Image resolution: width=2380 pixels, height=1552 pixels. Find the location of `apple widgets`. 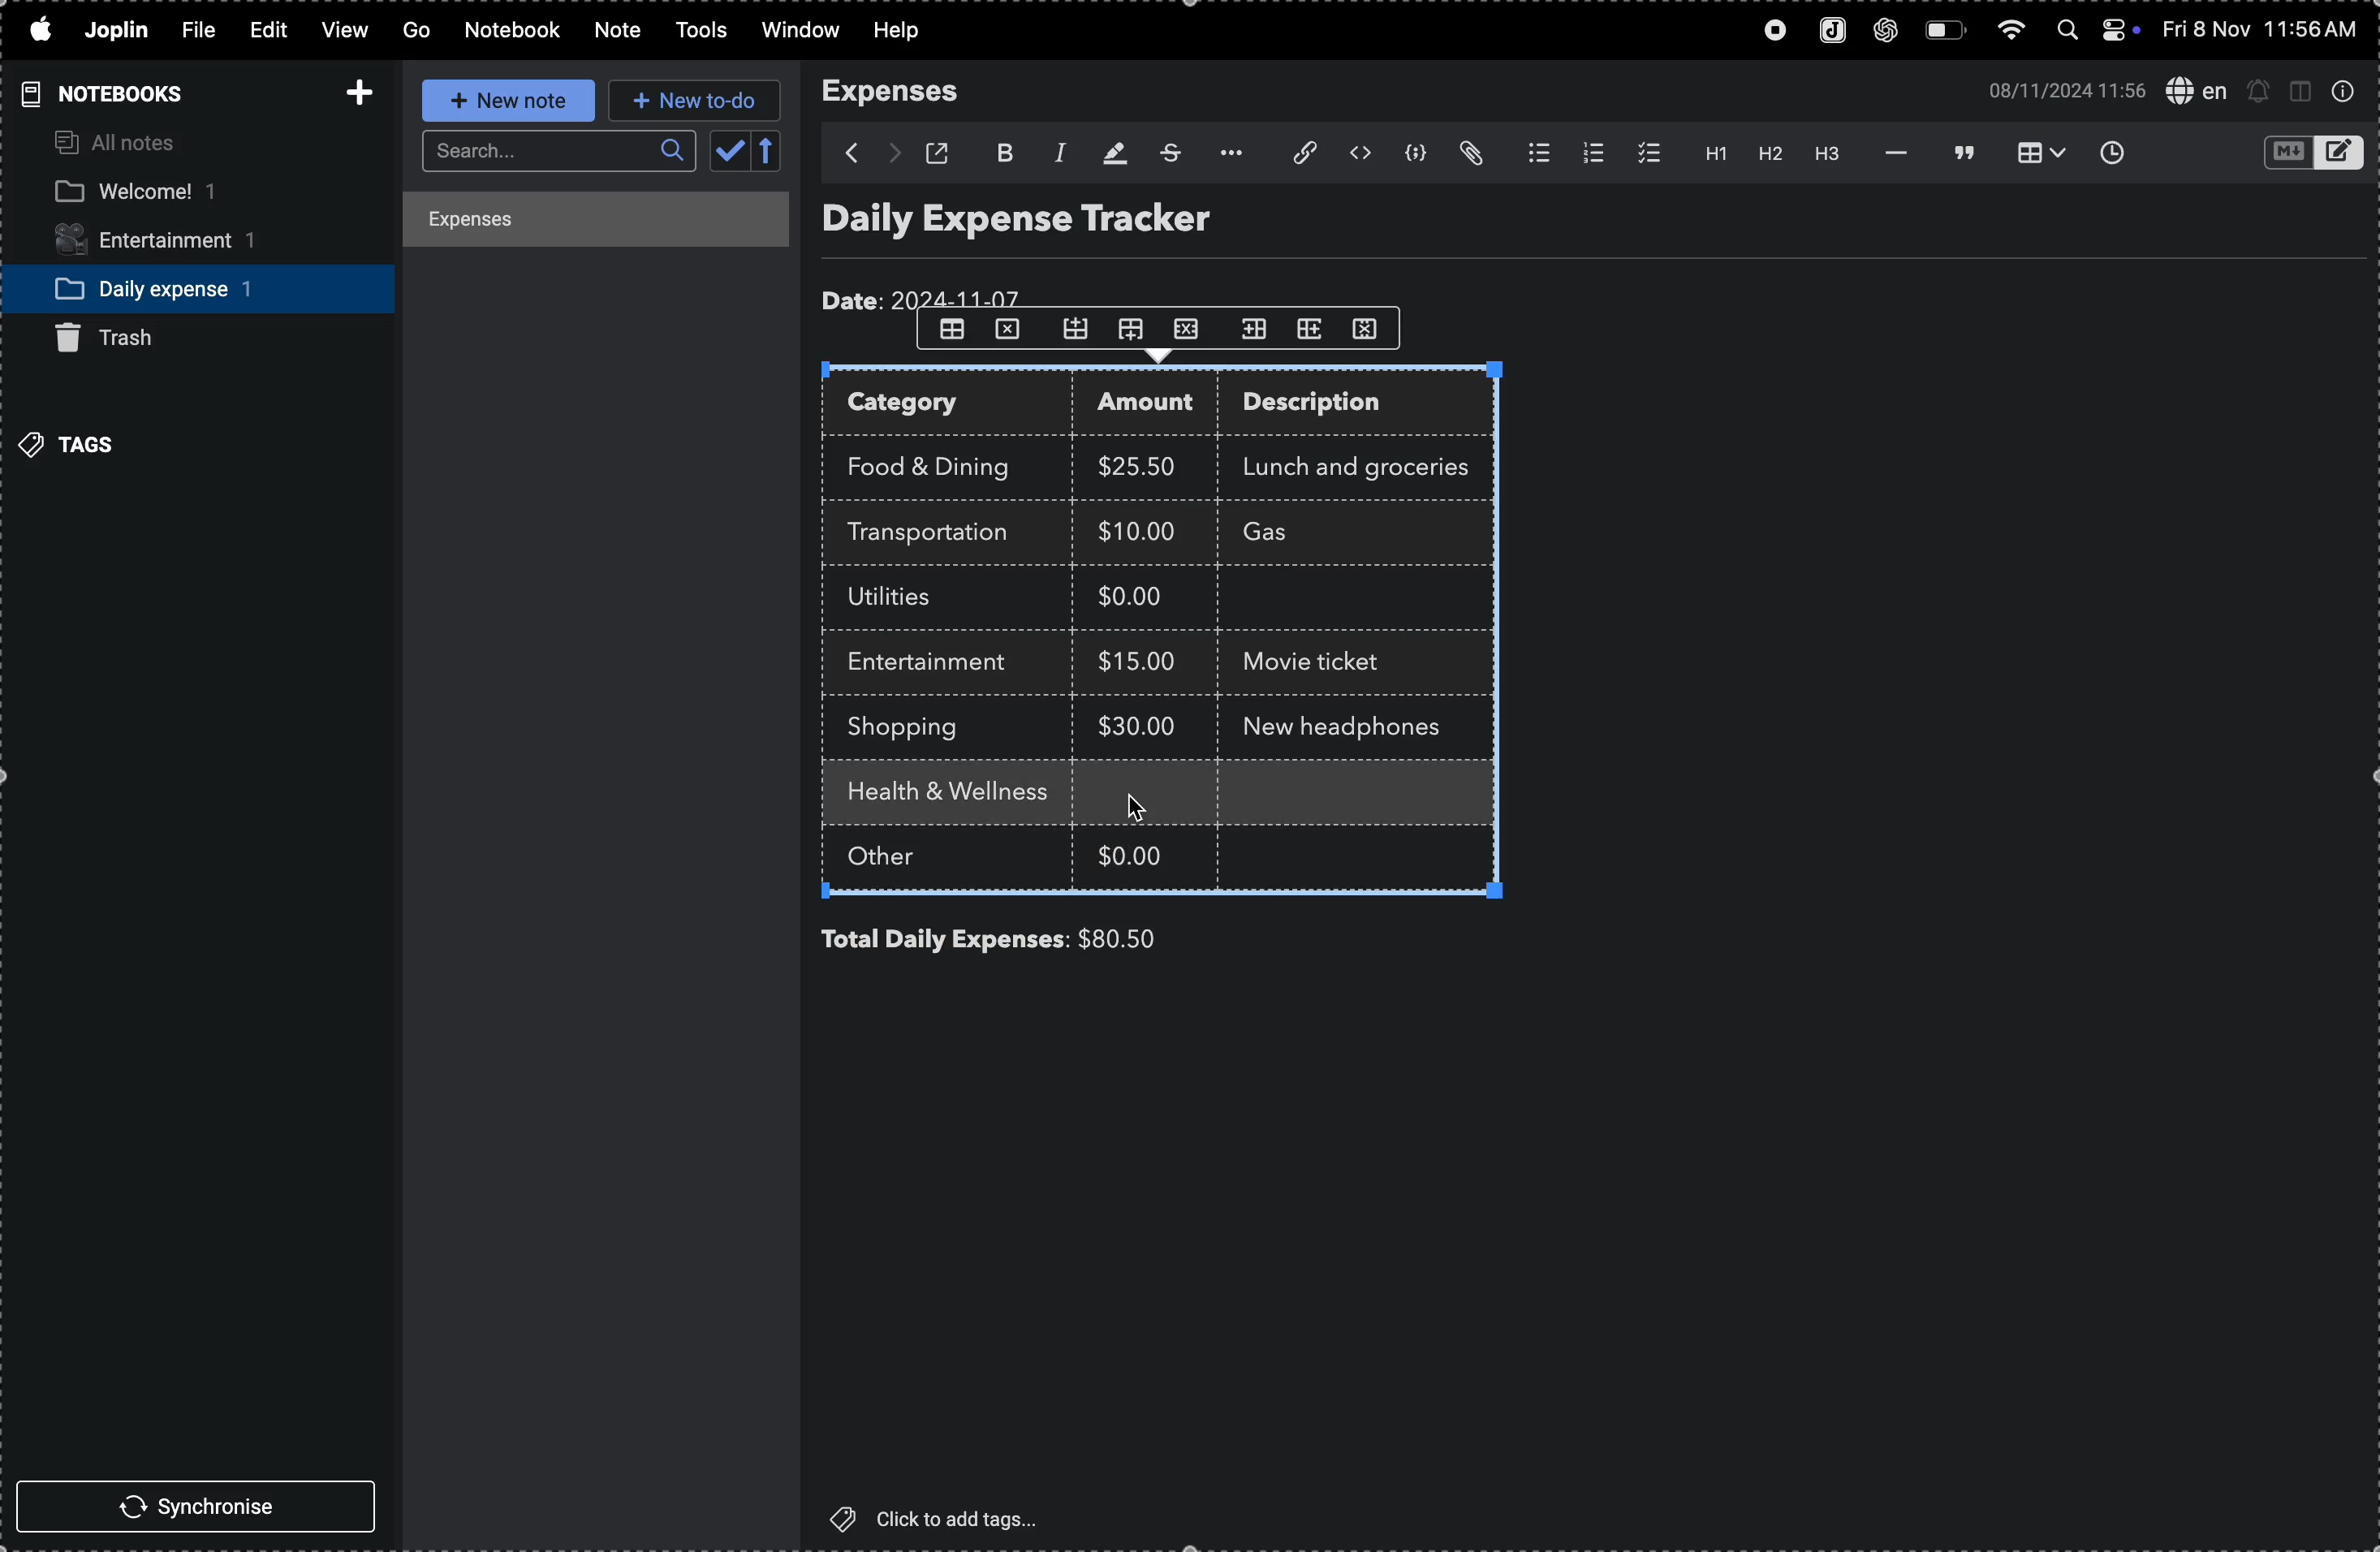

apple widgets is located at coordinates (2096, 32).